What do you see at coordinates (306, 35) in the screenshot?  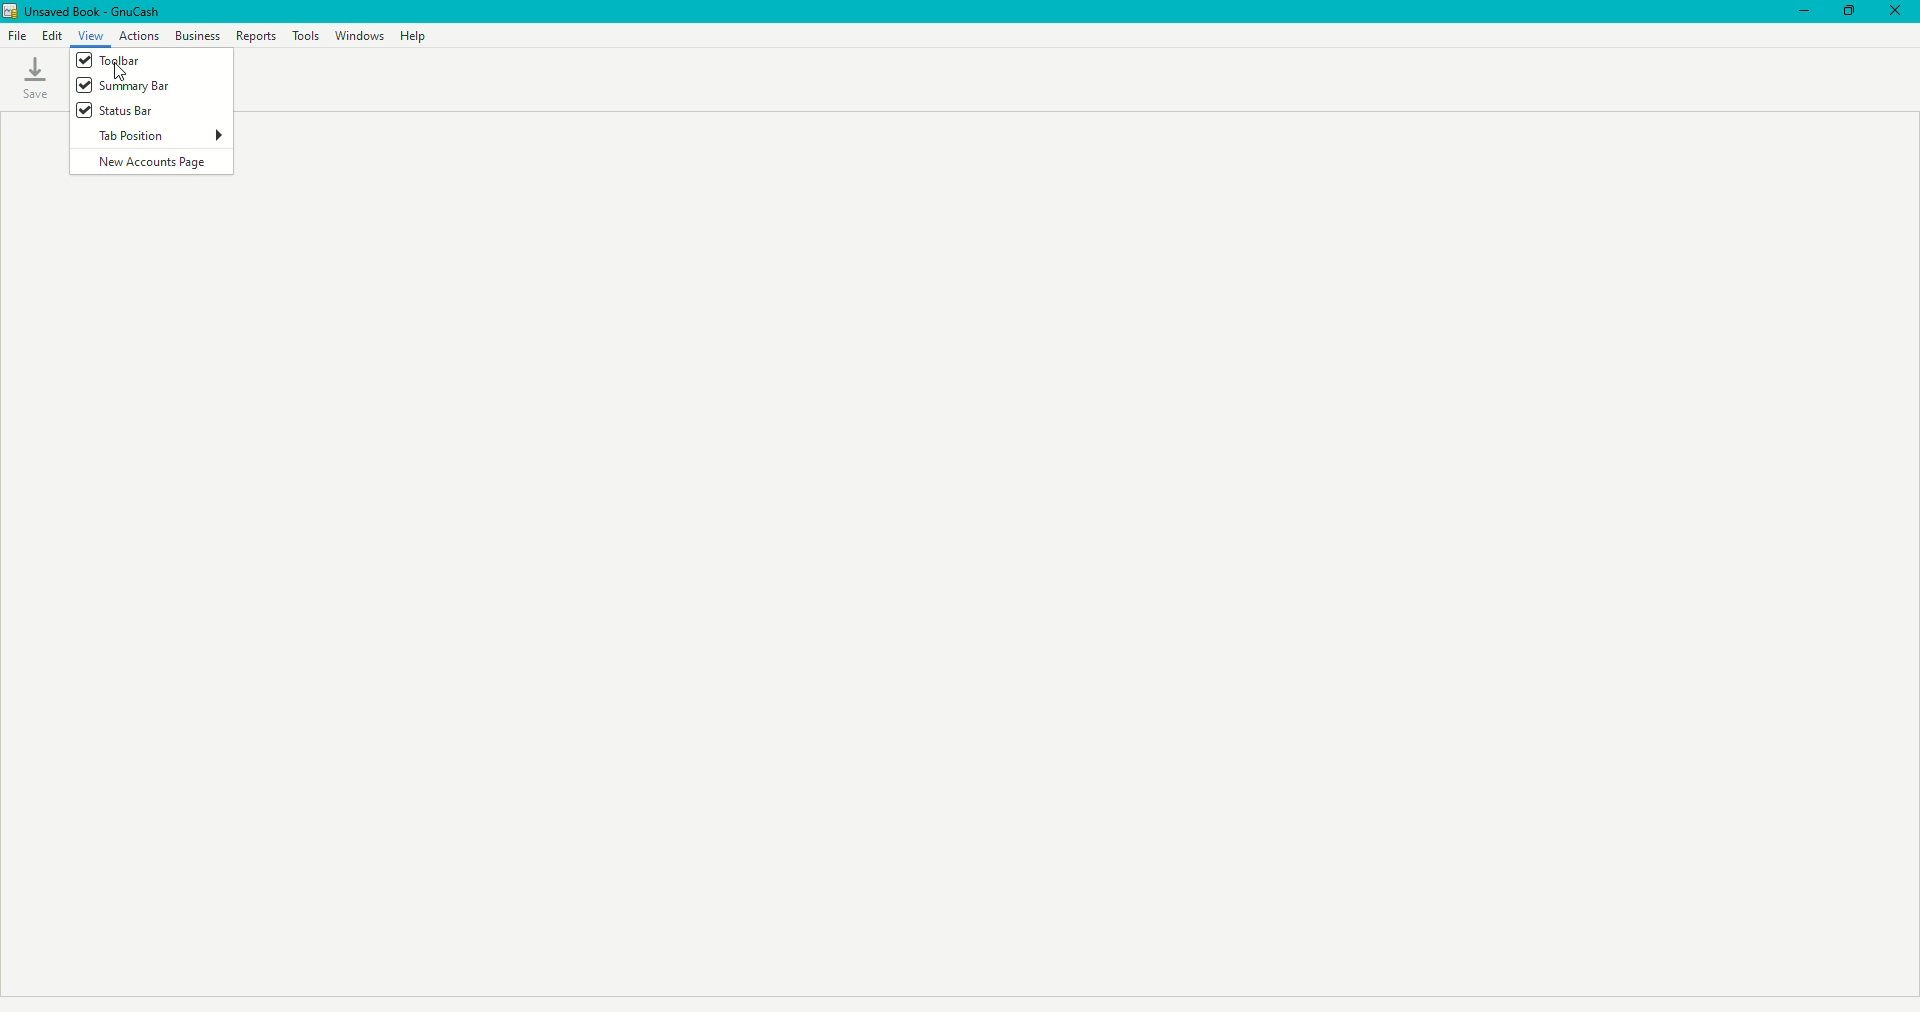 I see `Tools` at bounding box center [306, 35].